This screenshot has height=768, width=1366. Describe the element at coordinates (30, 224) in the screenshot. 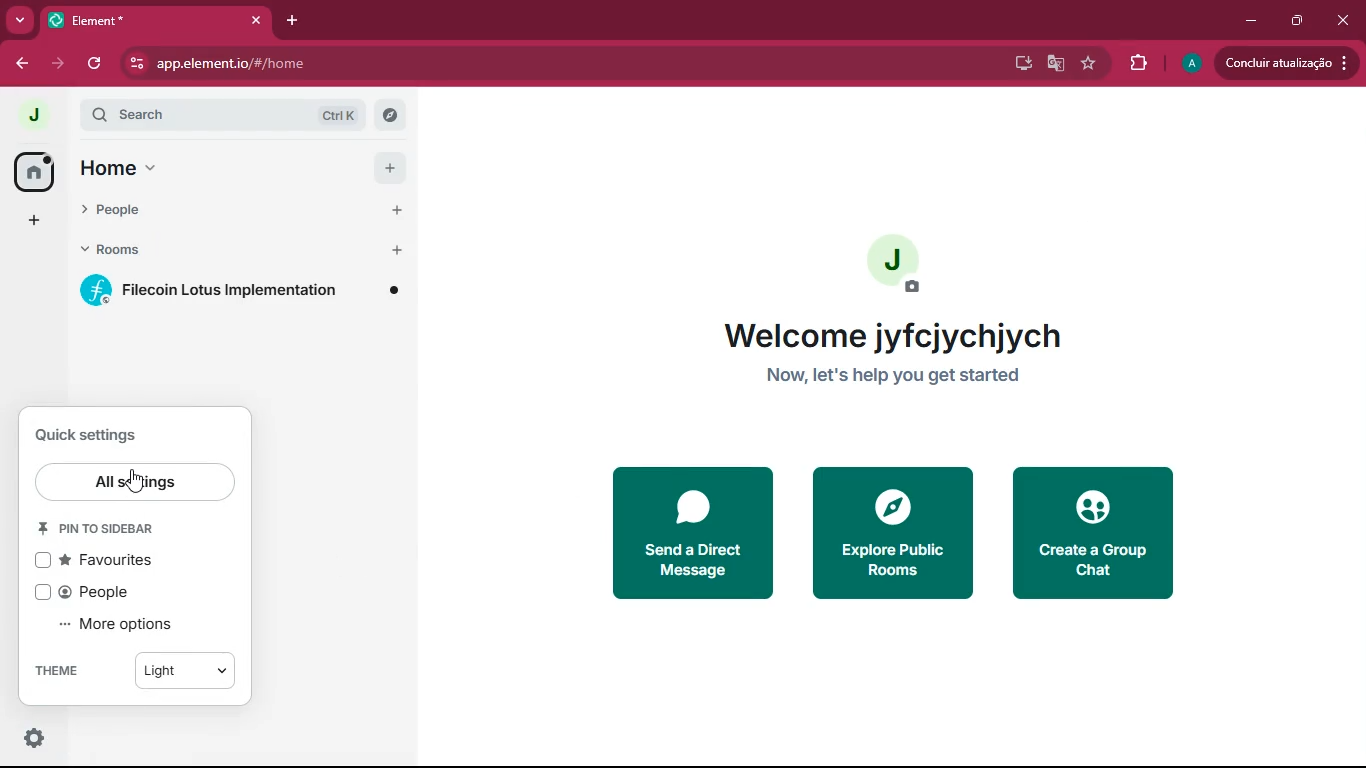

I see `add` at that location.